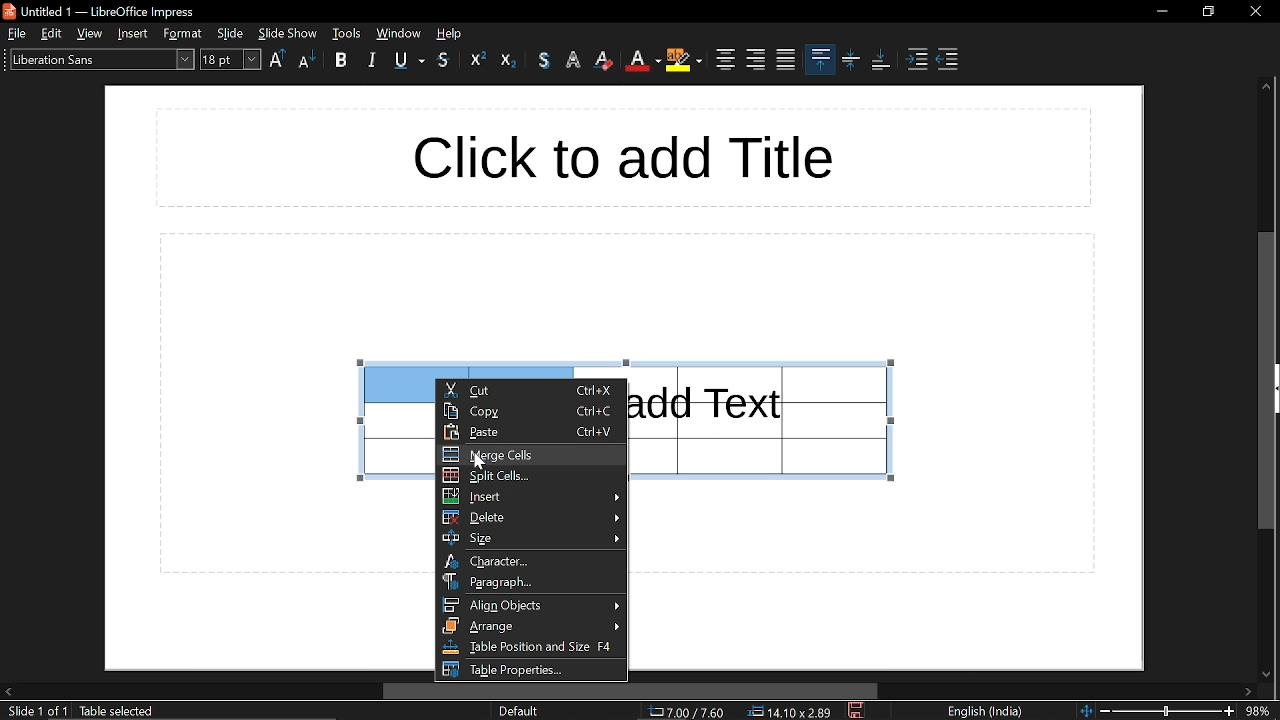 The height and width of the screenshot is (720, 1280). Describe the element at coordinates (392, 446) in the screenshot. I see `Table` at that location.